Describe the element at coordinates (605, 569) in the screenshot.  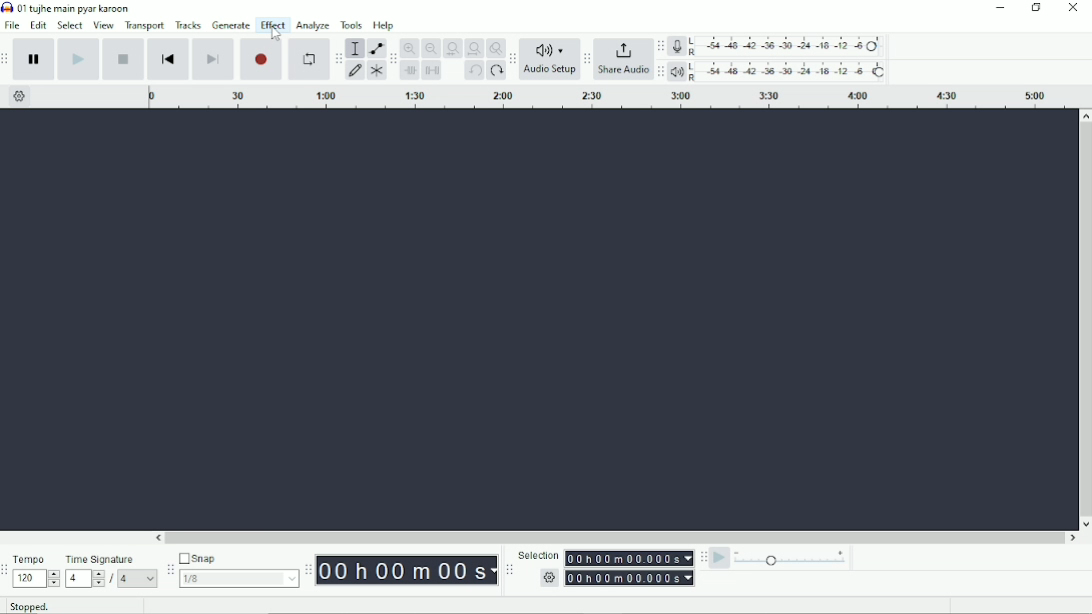
I see `Selection` at that location.